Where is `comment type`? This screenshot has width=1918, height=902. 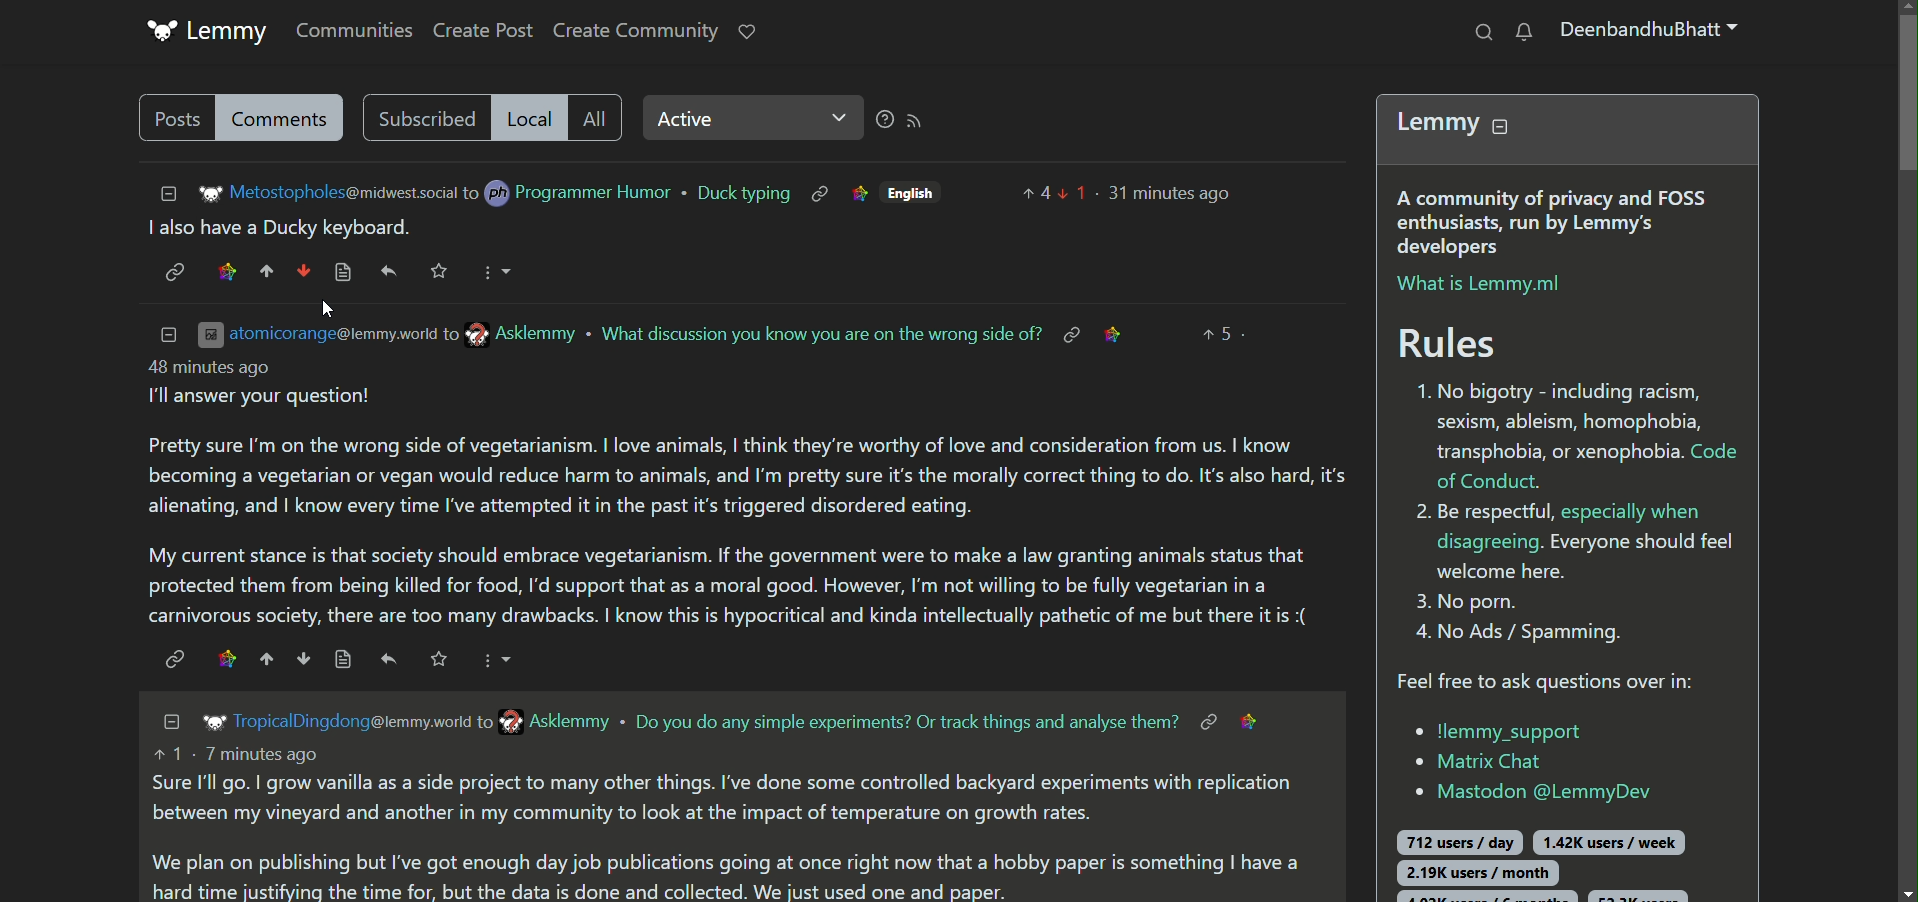
comment type is located at coordinates (527, 118).